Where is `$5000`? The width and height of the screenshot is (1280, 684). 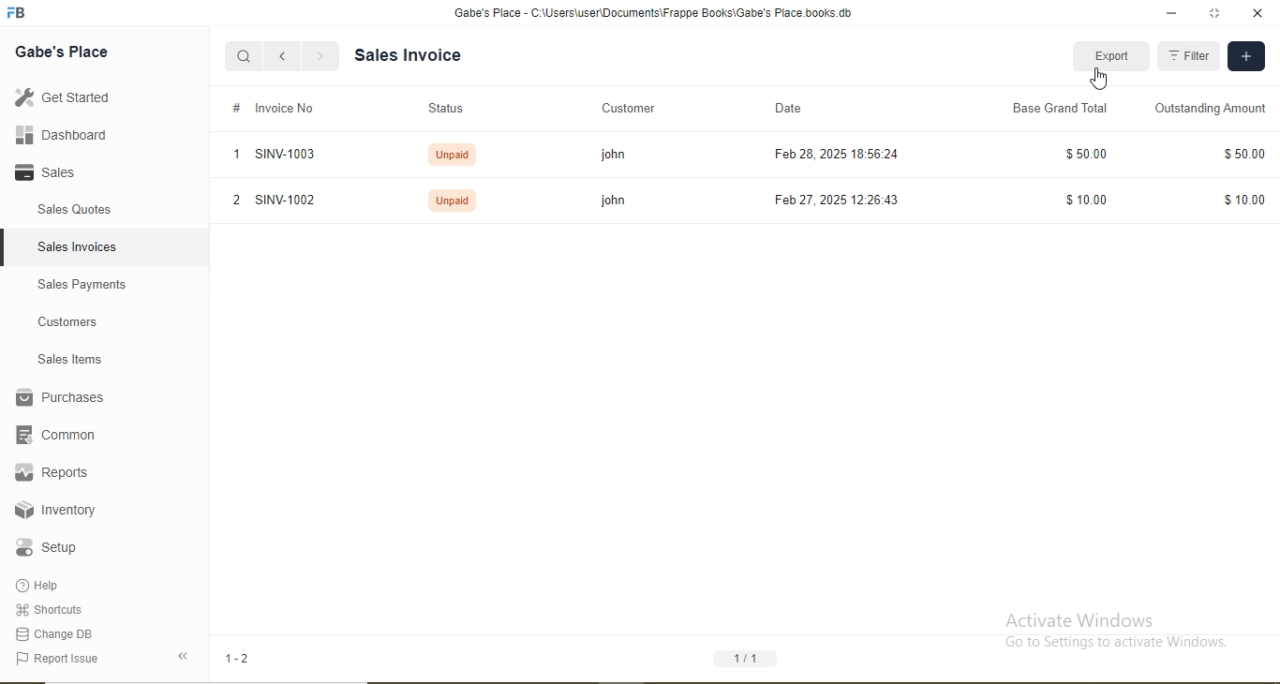
$5000 is located at coordinates (1087, 152).